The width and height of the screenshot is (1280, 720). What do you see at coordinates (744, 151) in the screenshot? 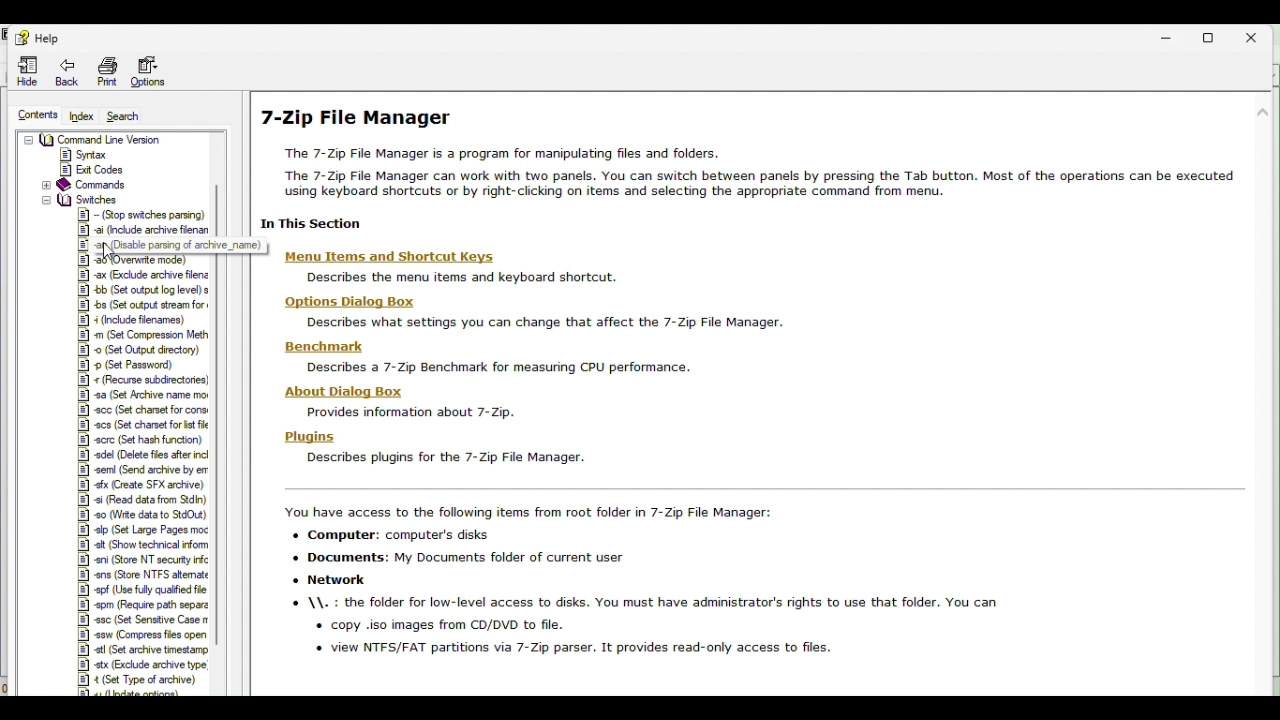
I see `7-Zip File Manager
The 7-Zip File Manager is a program for manipulating files and folders.
“The 7-Zip File Manager can work with two panels. You can switch between panels by pressing the Tab button. Most of the operations can be executed
using keyboard shortcuts or by night-chcking on items and selecting the appropriate command from menu.` at bounding box center [744, 151].